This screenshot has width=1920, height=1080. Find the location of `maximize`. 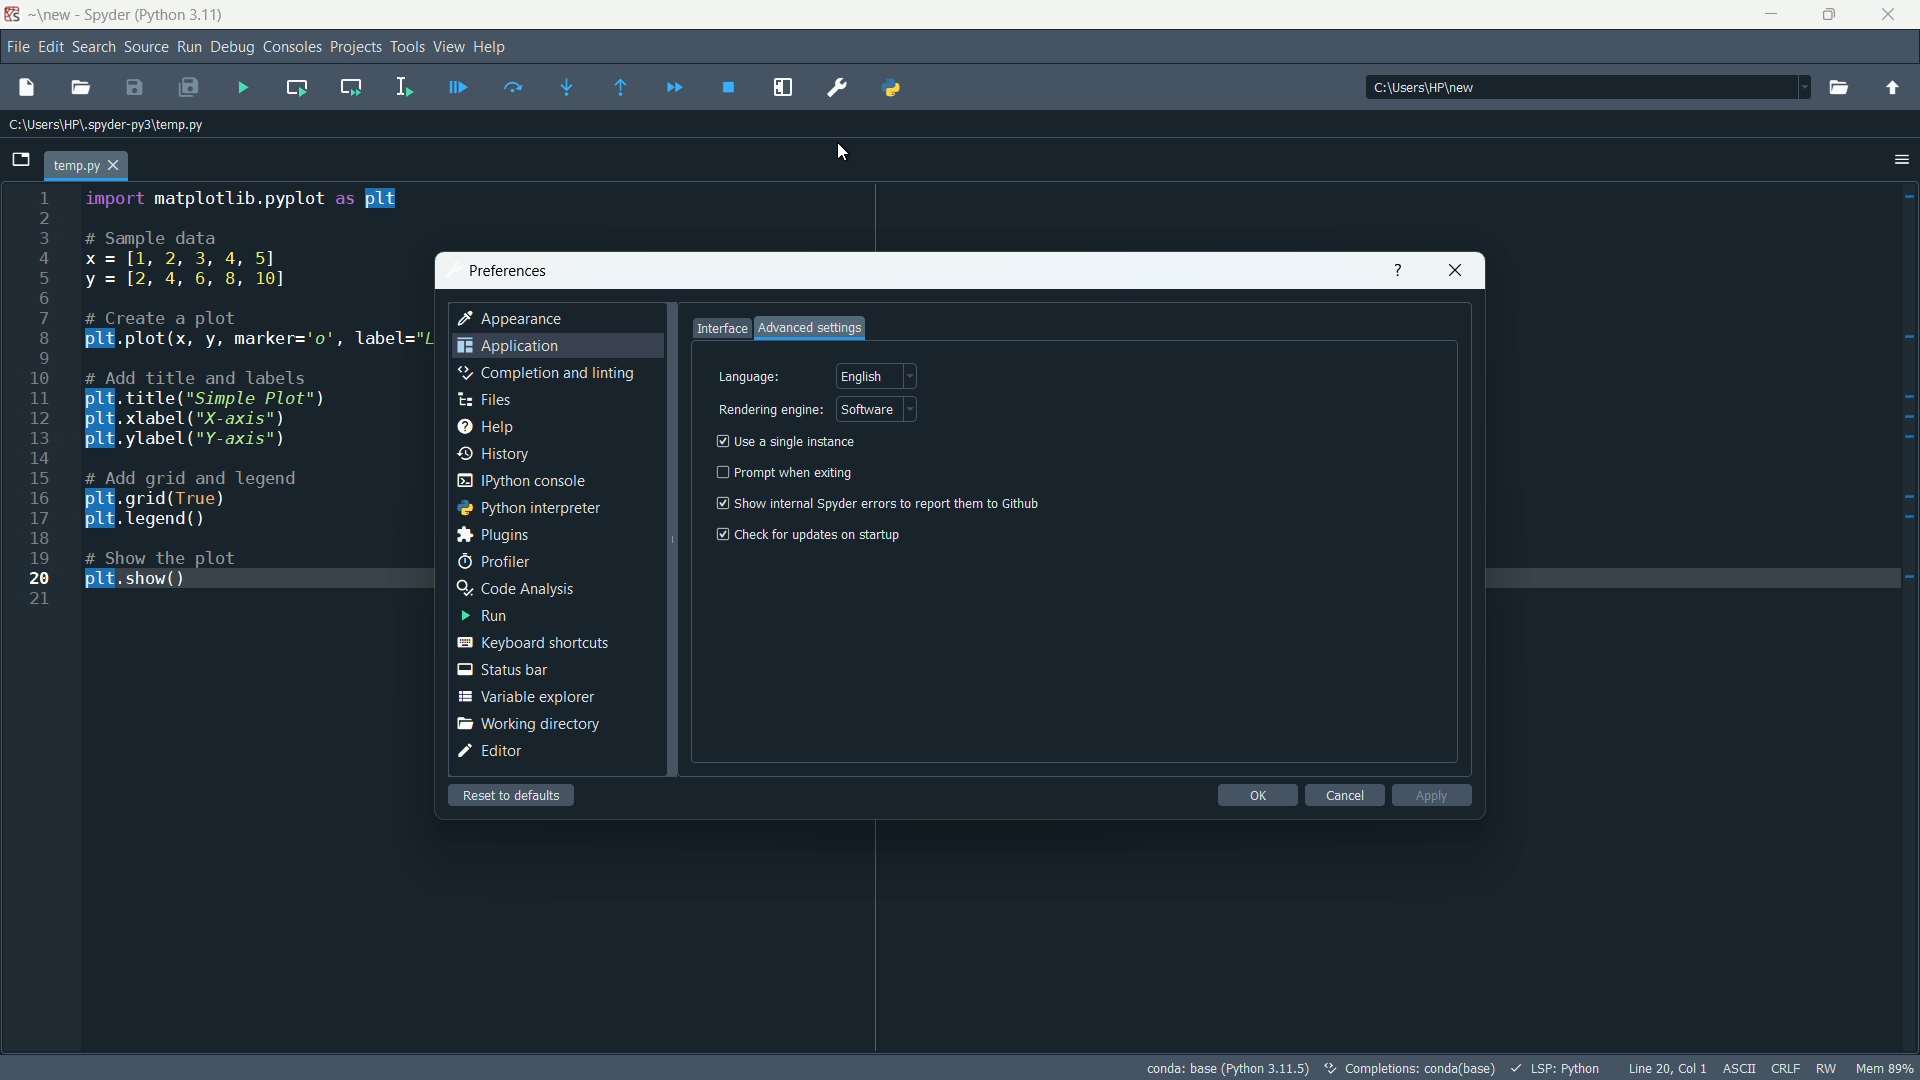

maximize is located at coordinates (1833, 15).